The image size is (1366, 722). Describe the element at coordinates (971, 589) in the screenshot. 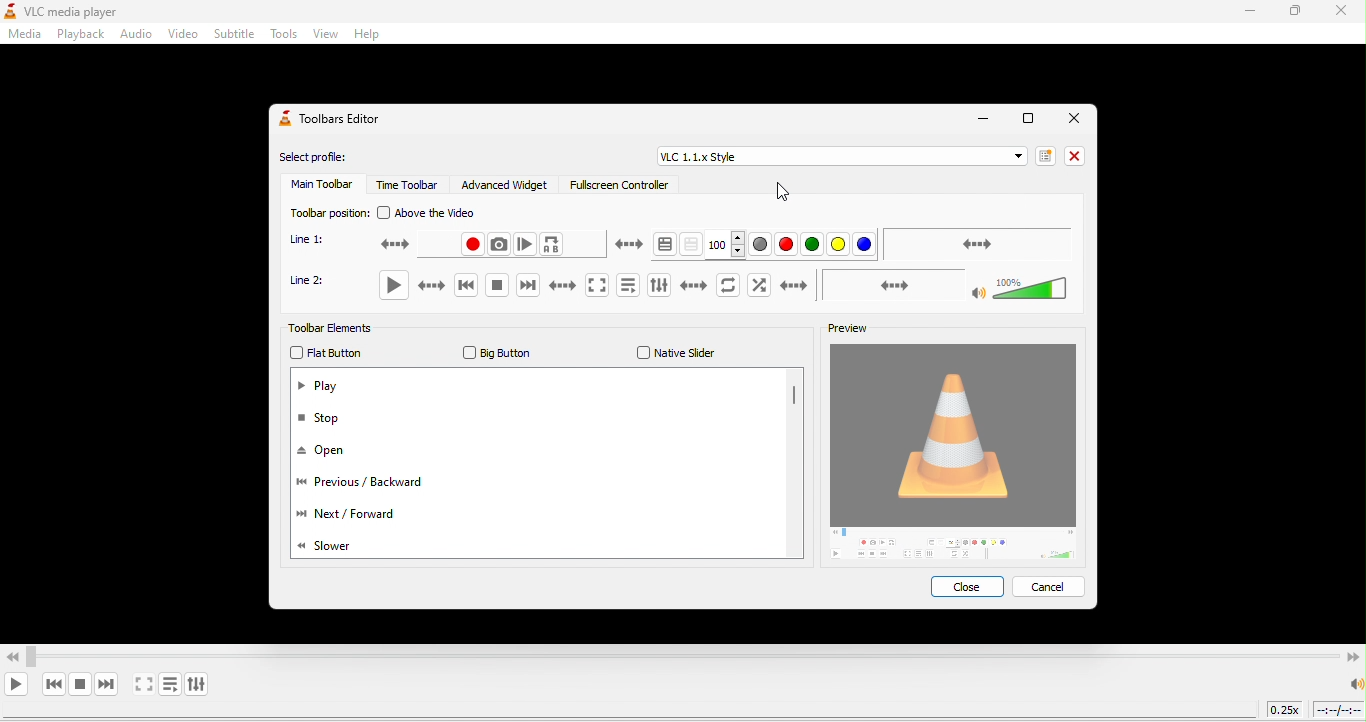

I see `close` at that location.